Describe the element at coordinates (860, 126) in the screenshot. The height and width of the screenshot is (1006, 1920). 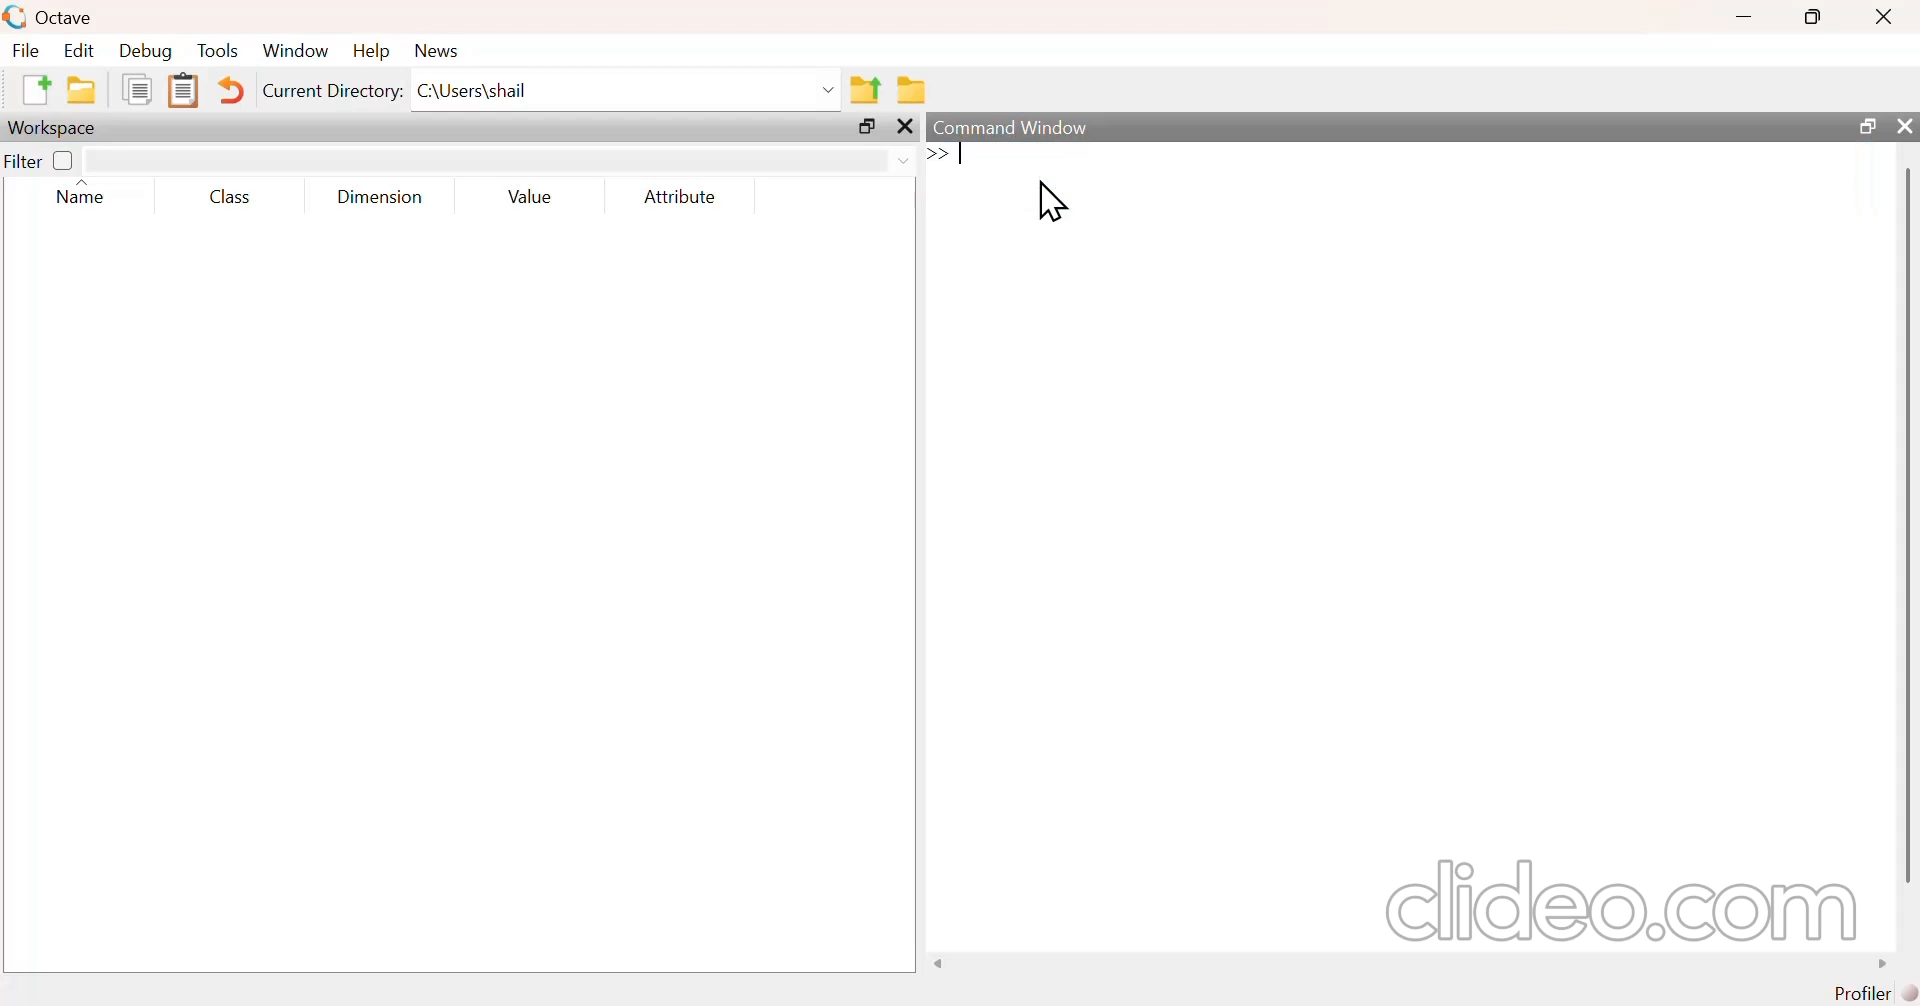
I see `maximize` at that location.